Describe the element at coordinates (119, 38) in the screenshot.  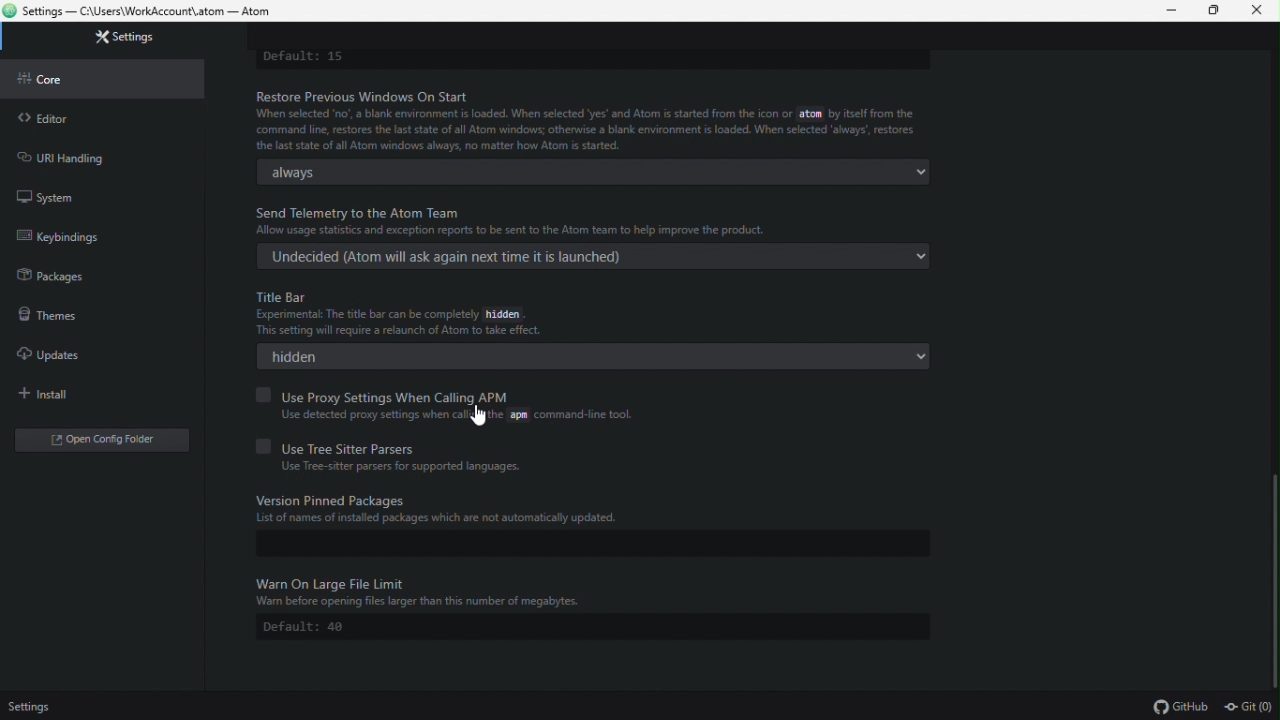
I see `settings` at that location.